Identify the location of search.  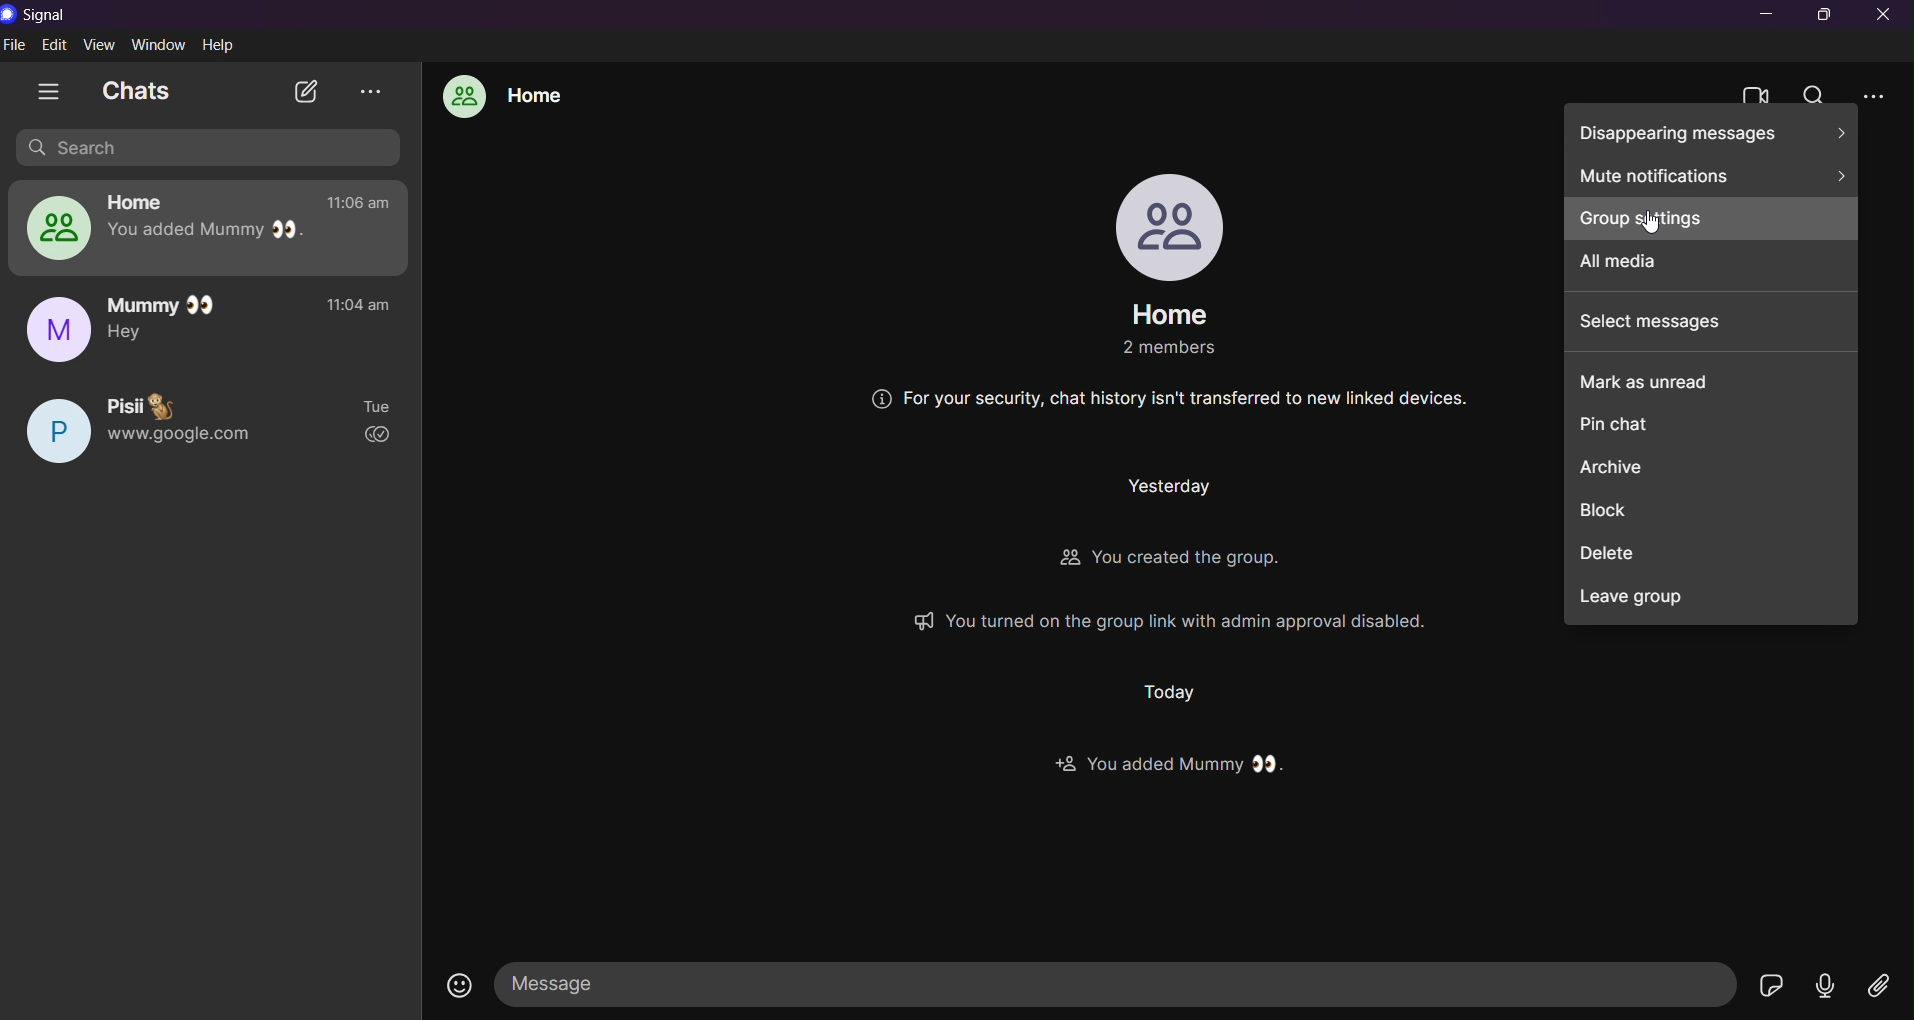
(212, 148).